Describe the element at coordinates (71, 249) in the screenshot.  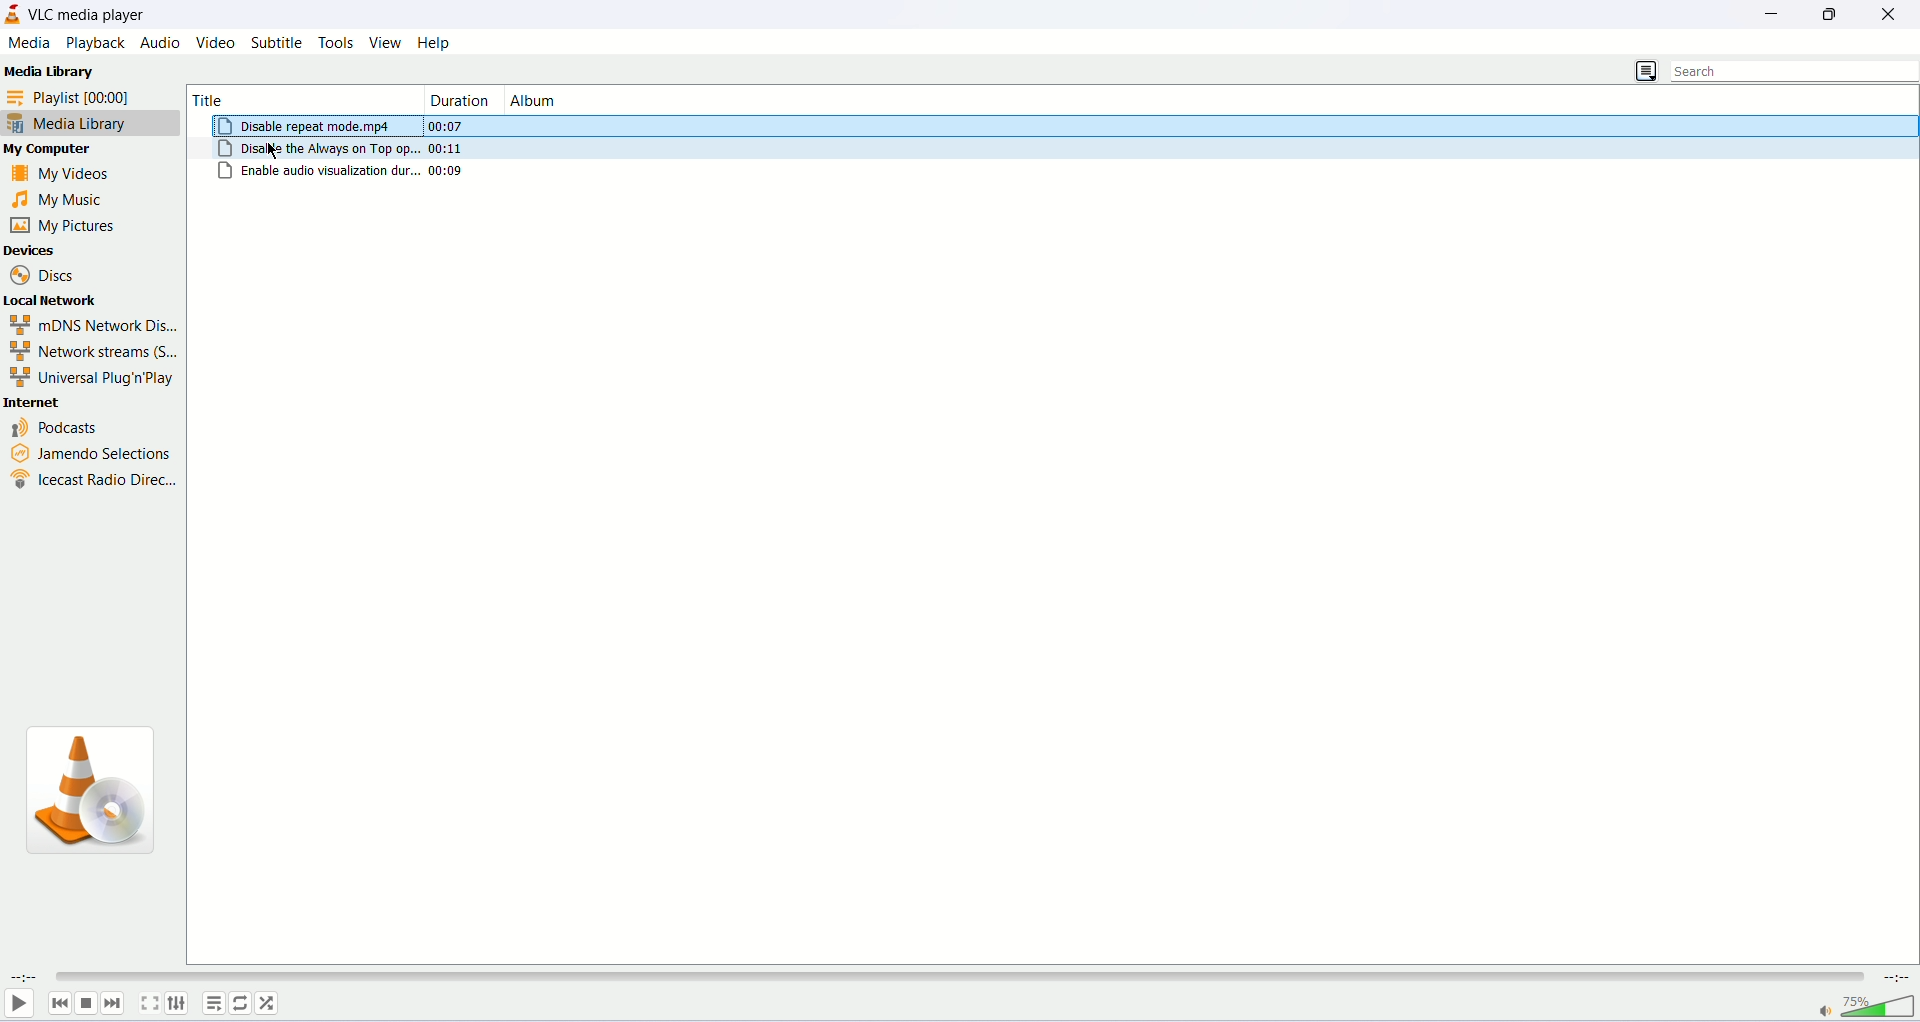
I see `devices` at that location.